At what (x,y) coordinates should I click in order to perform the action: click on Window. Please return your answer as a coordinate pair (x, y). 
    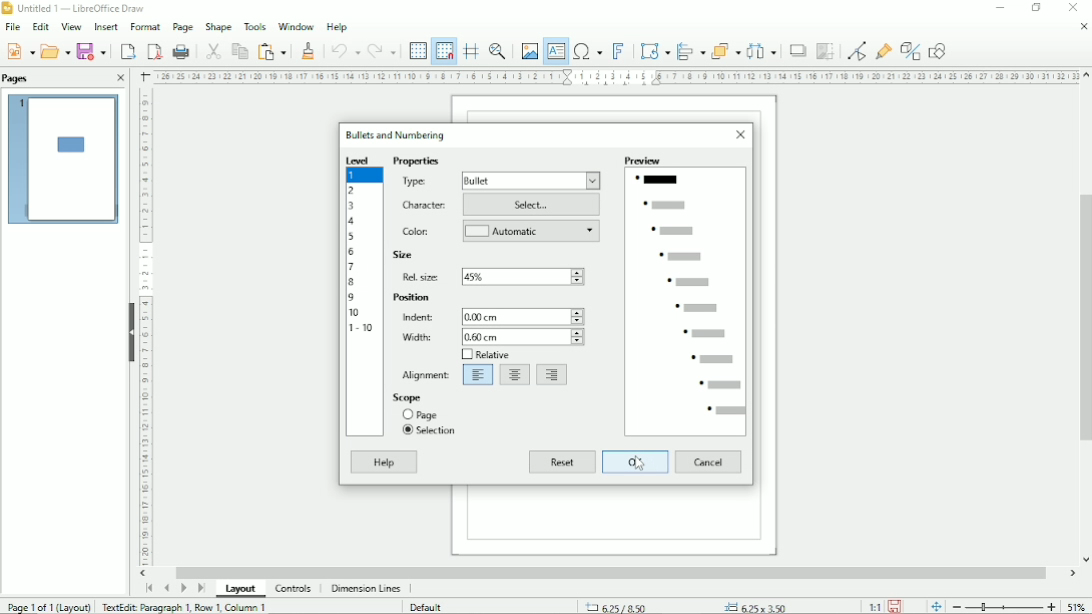
    Looking at the image, I should click on (296, 26).